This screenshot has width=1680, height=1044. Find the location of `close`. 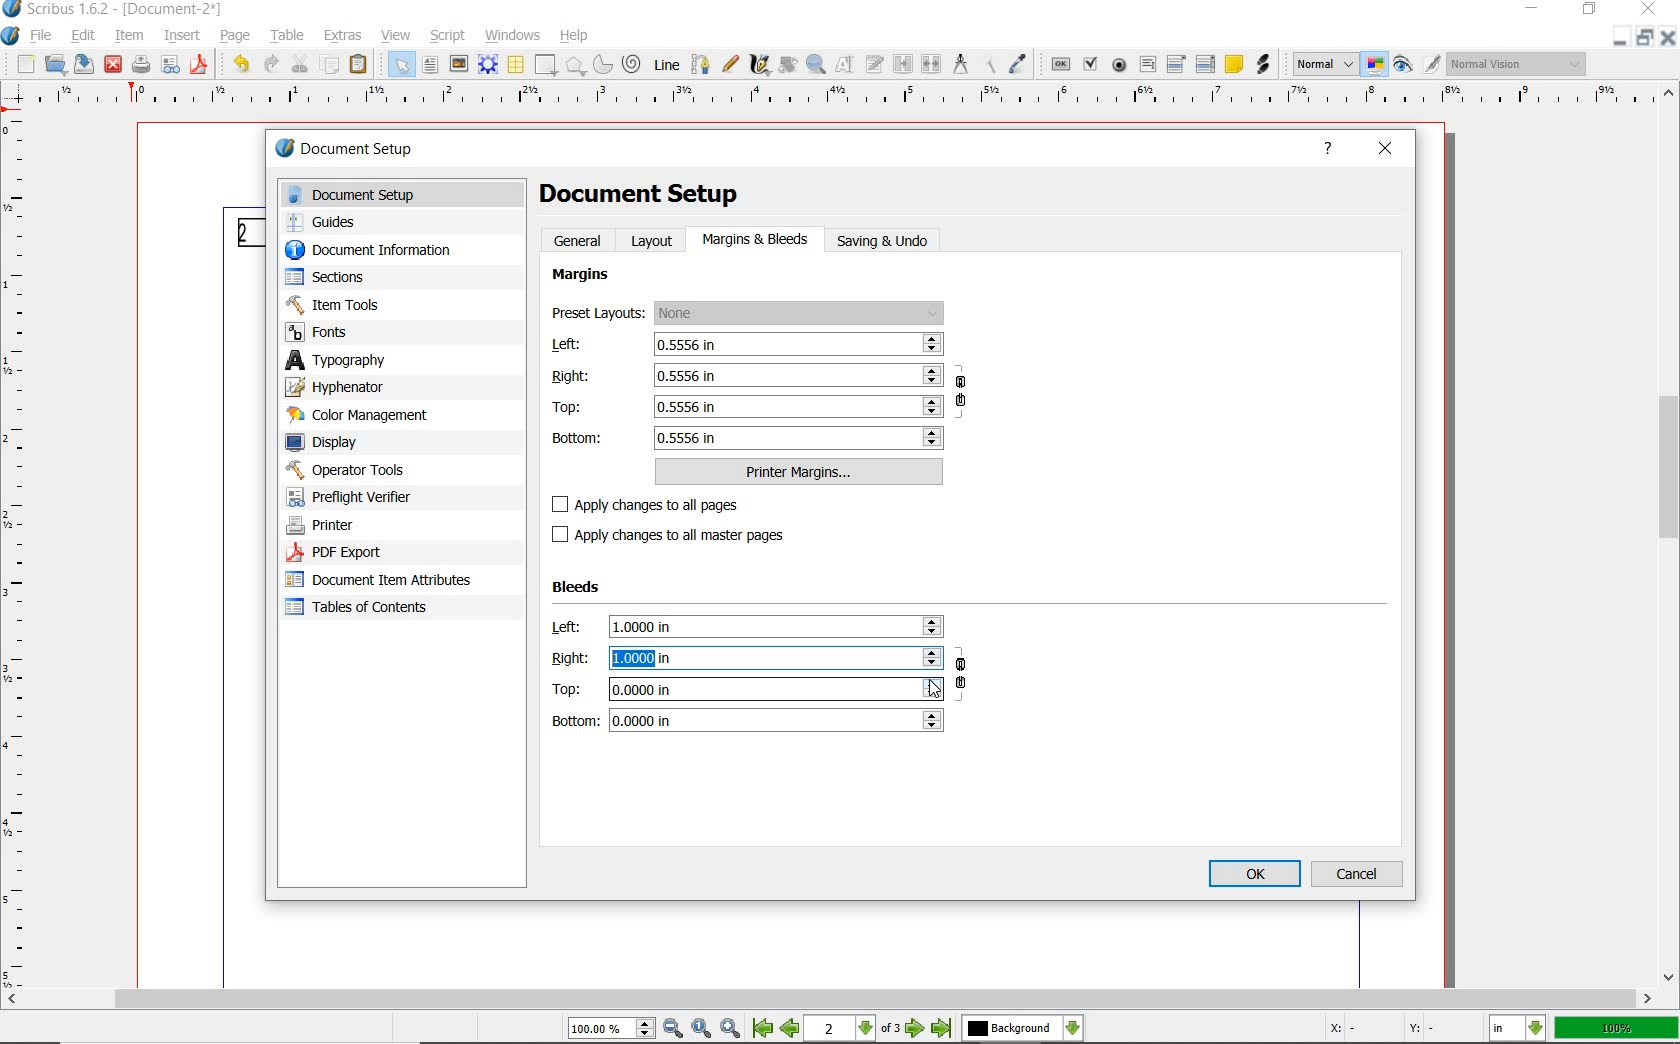

close is located at coordinates (1648, 10).